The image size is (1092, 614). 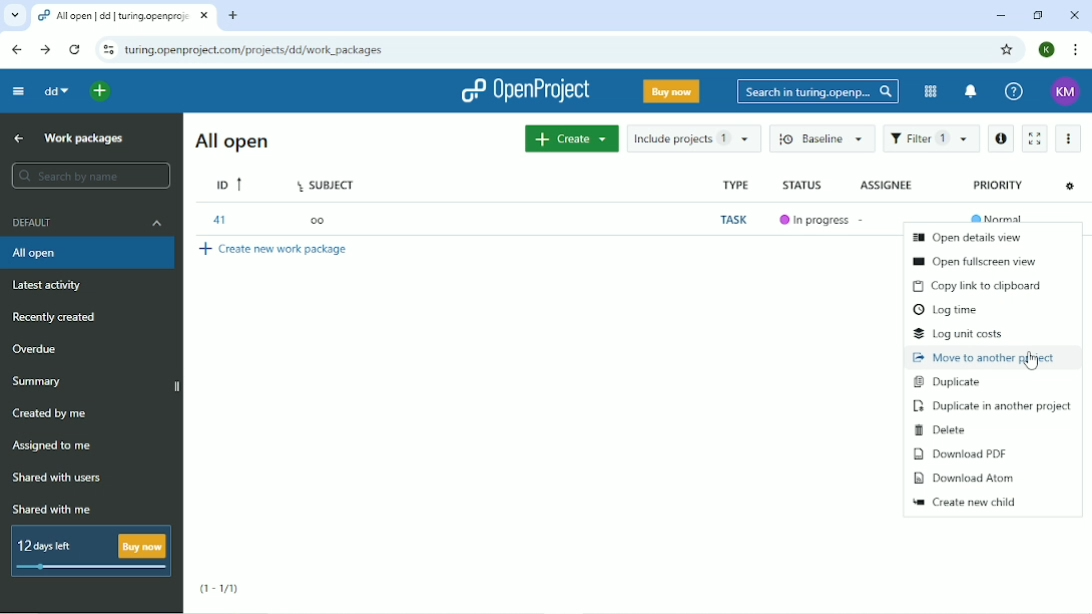 What do you see at coordinates (982, 261) in the screenshot?
I see `Open fullscreen view` at bounding box center [982, 261].